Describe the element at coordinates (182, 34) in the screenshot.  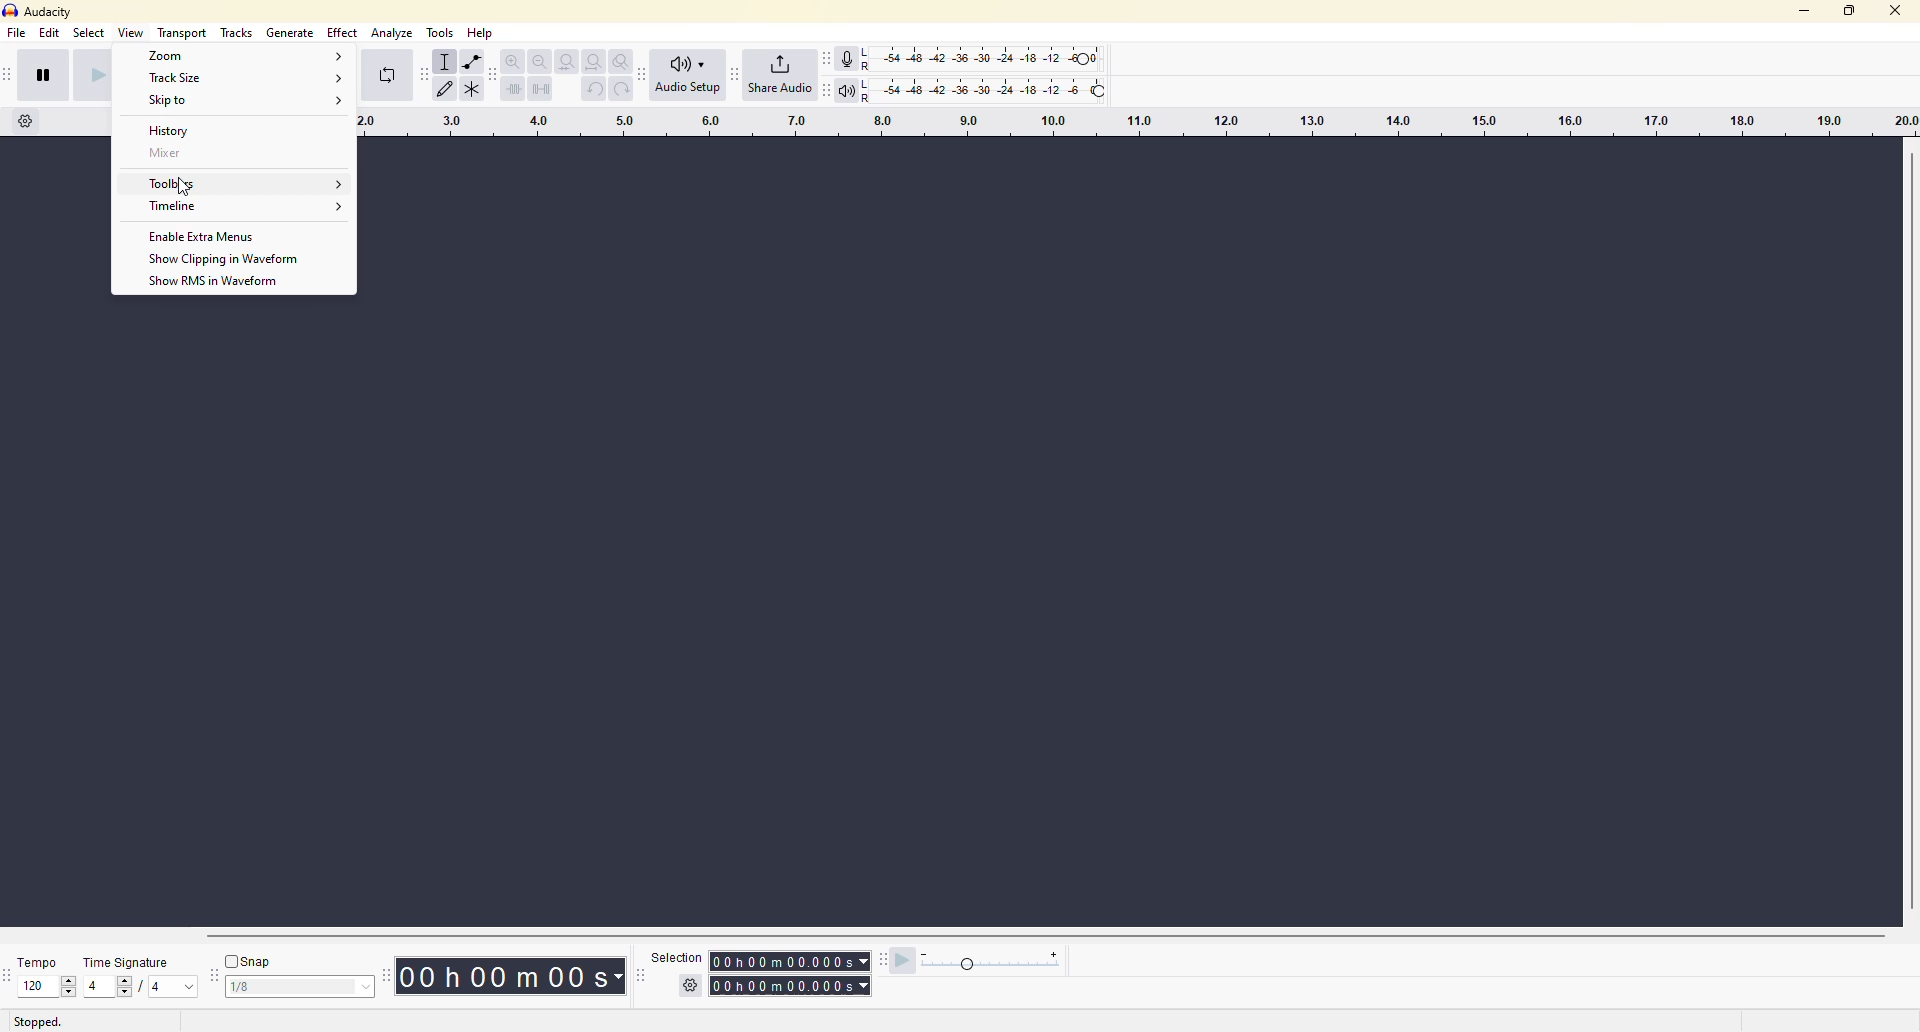
I see `transport` at that location.